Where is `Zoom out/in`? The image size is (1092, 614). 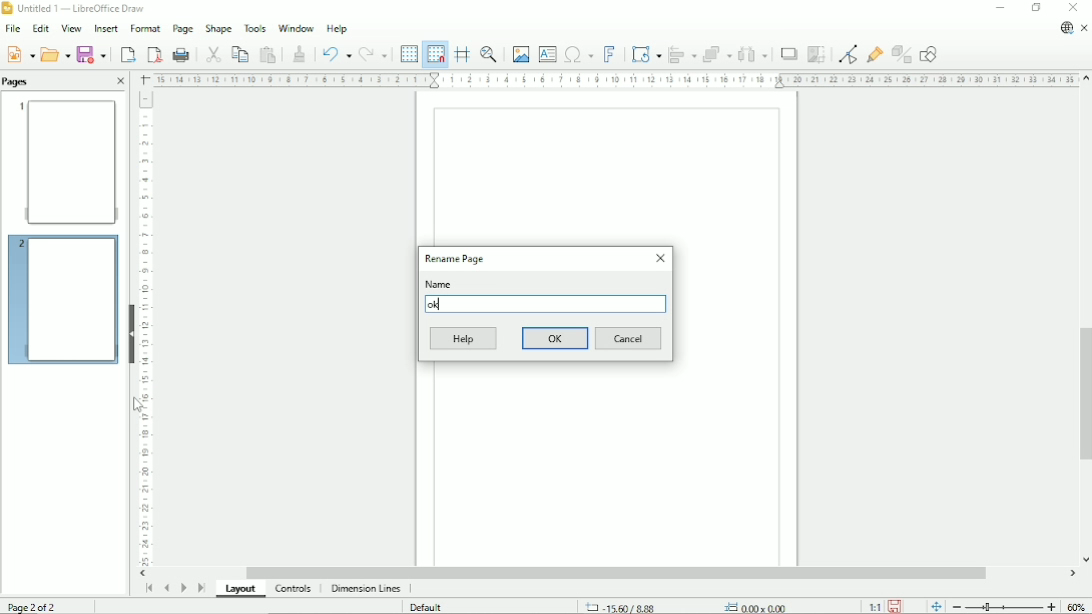
Zoom out/in is located at coordinates (1004, 606).